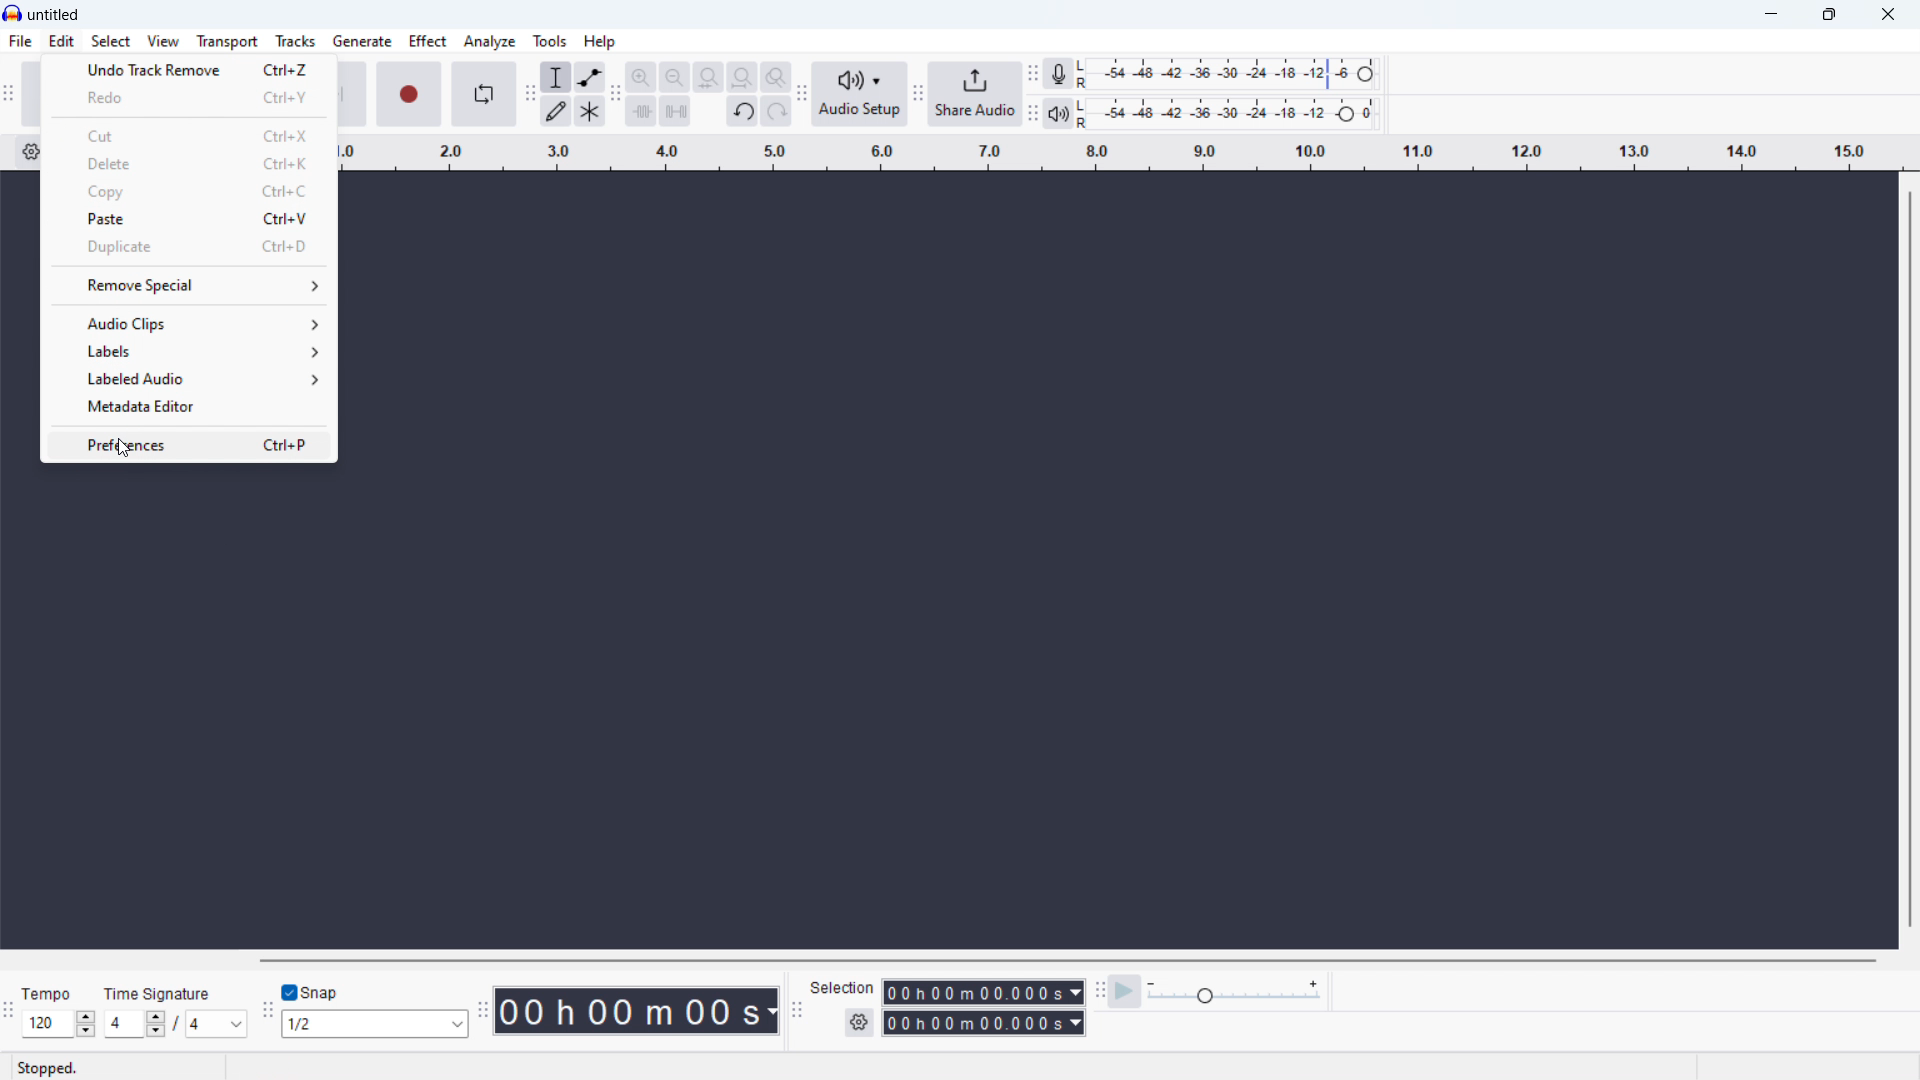  Describe the element at coordinates (54, 15) in the screenshot. I see `title` at that location.